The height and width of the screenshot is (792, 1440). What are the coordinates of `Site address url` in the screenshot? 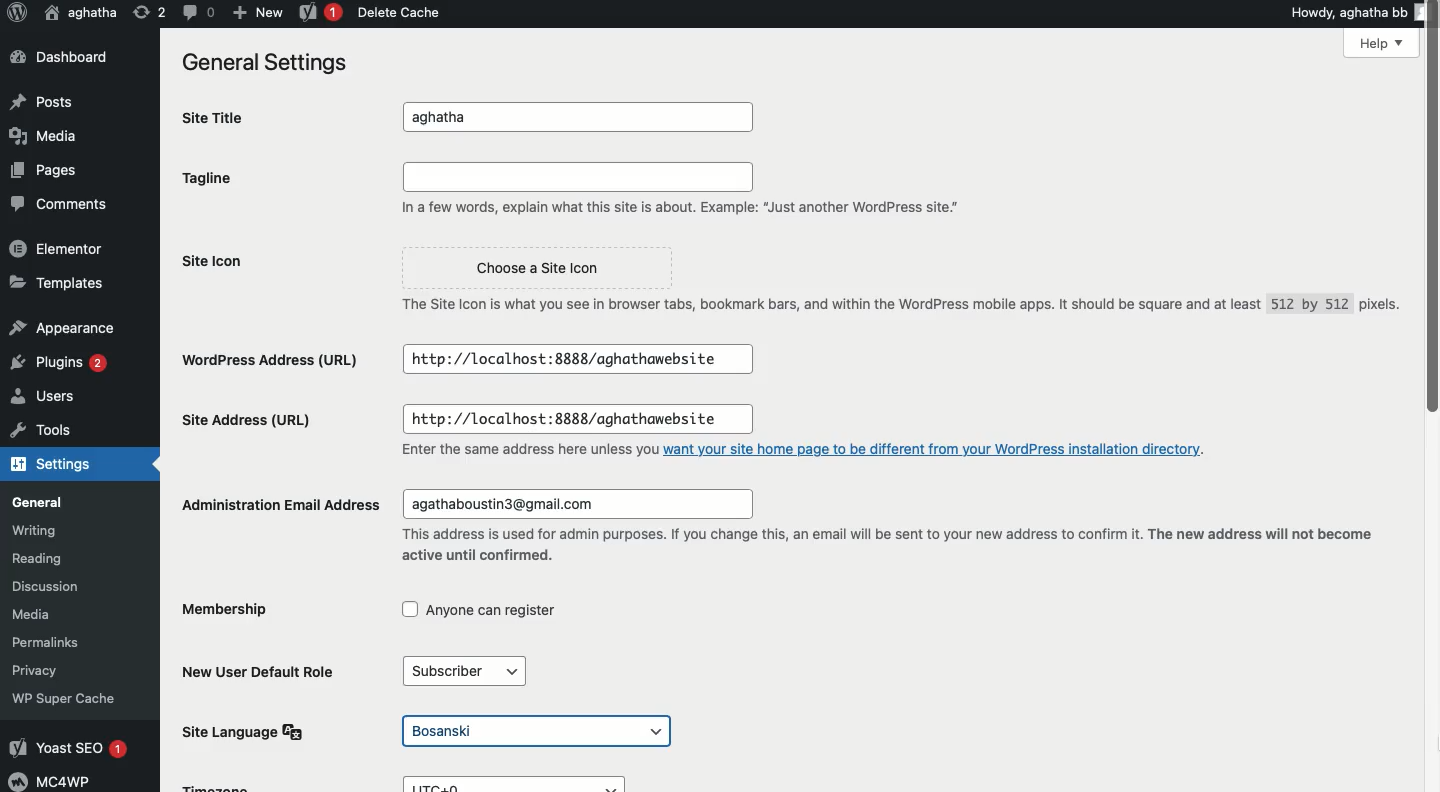 It's located at (251, 423).